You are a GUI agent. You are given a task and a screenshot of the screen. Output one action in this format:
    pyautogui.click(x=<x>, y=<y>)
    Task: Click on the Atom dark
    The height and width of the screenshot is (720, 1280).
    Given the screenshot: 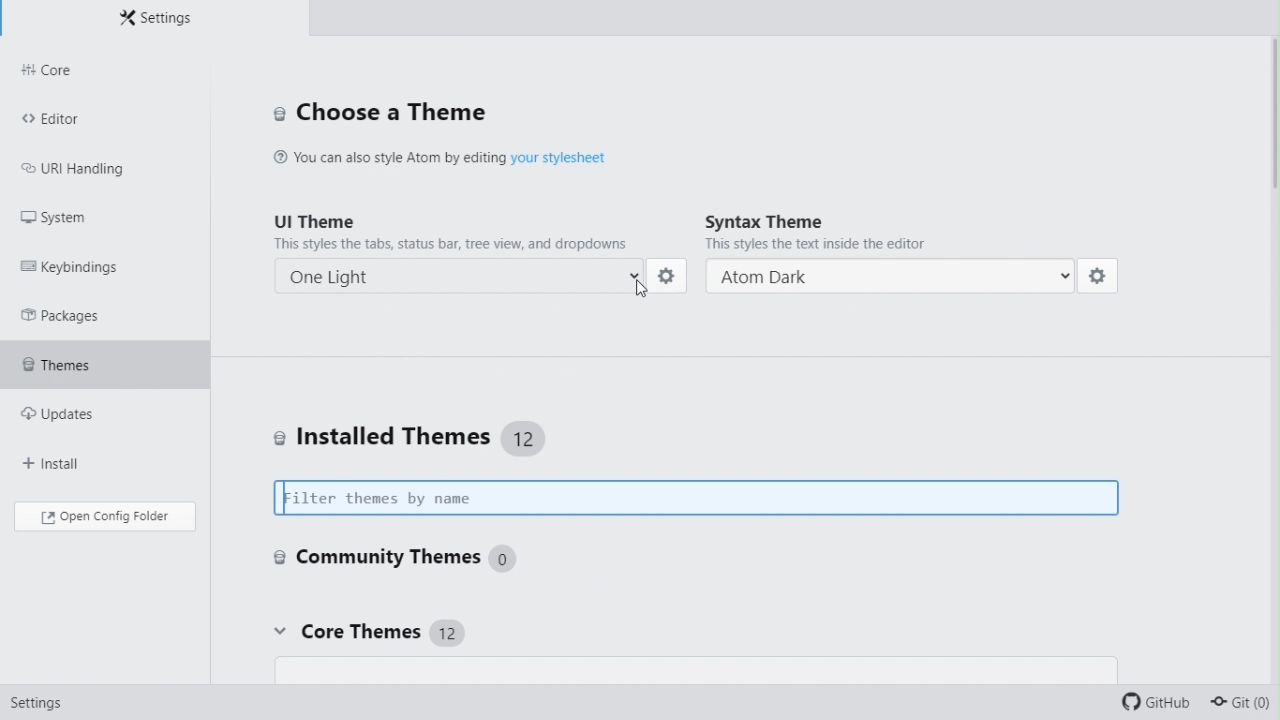 What is the action you would take?
    pyautogui.click(x=889, y=274)
    